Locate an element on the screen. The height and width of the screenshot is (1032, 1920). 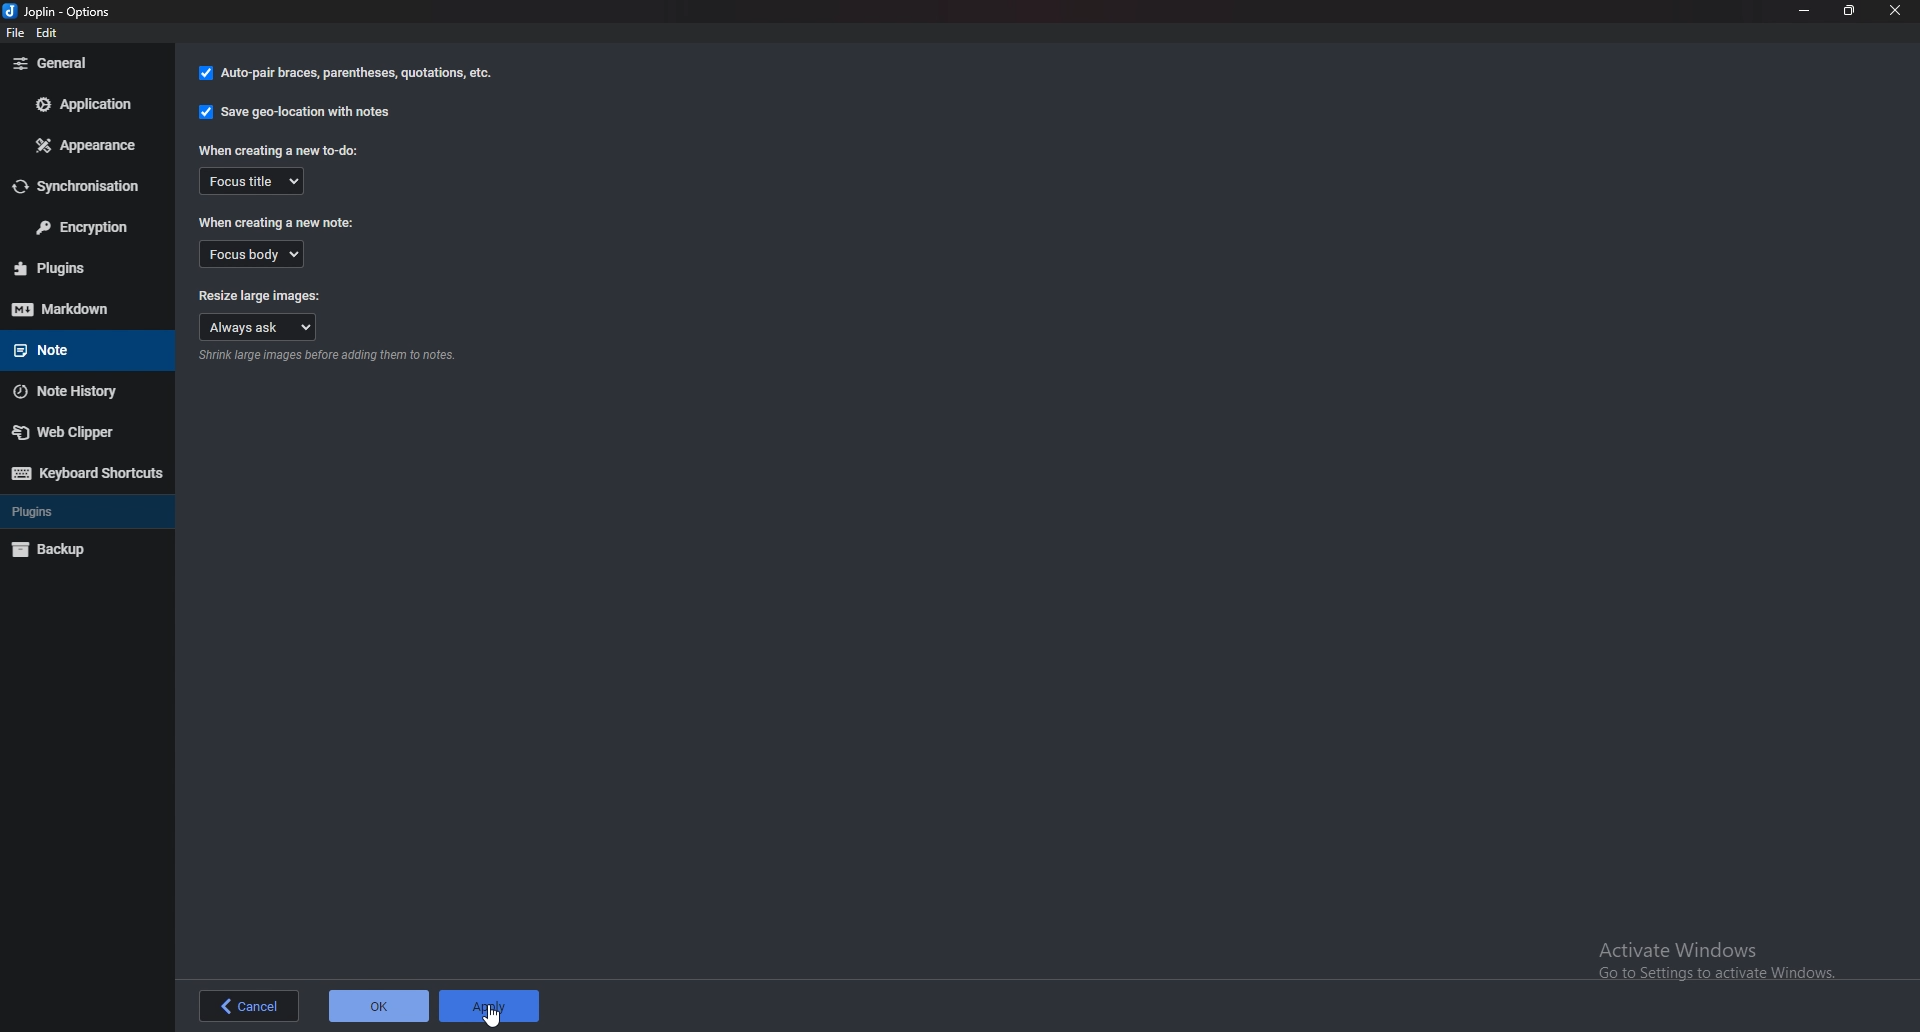
Web Clipper is located at coordinates (81, 434).